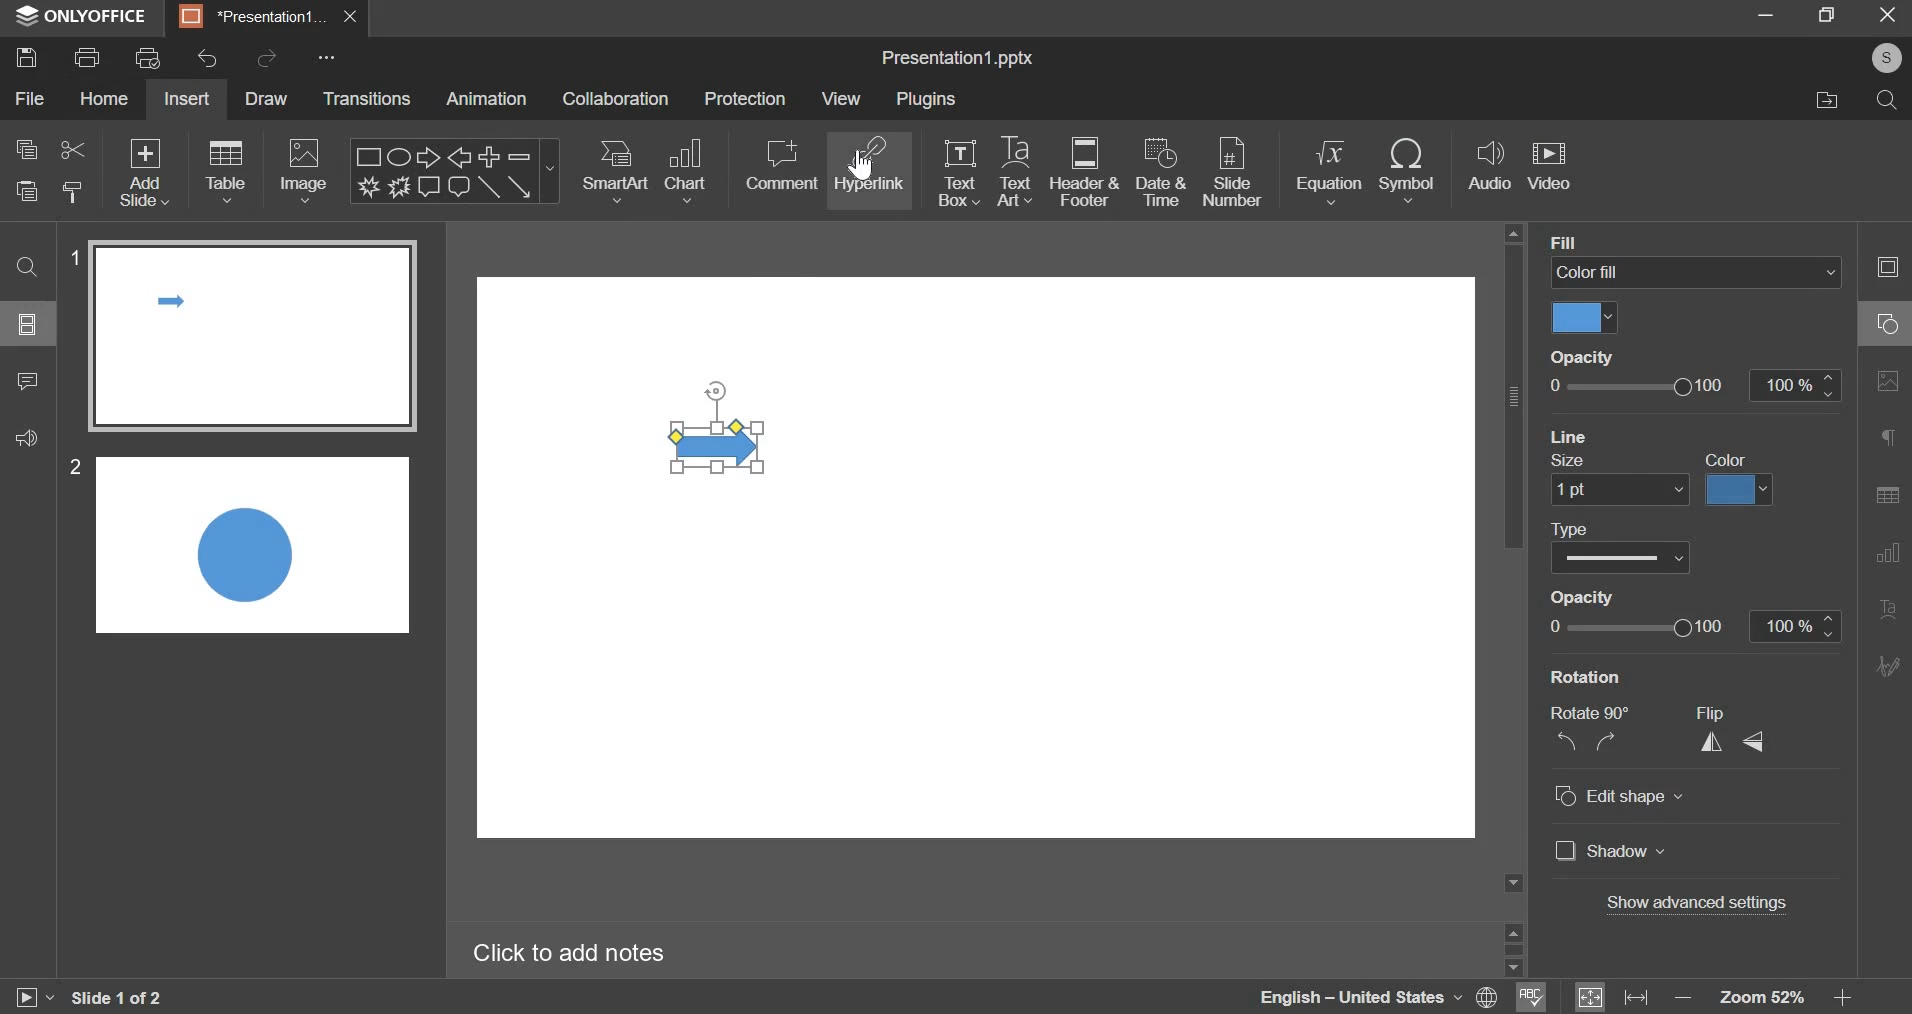  What do you see at coordinates (1378, 998) in the screenshot?
I see `selected language` at bounding box center [1378, 998].